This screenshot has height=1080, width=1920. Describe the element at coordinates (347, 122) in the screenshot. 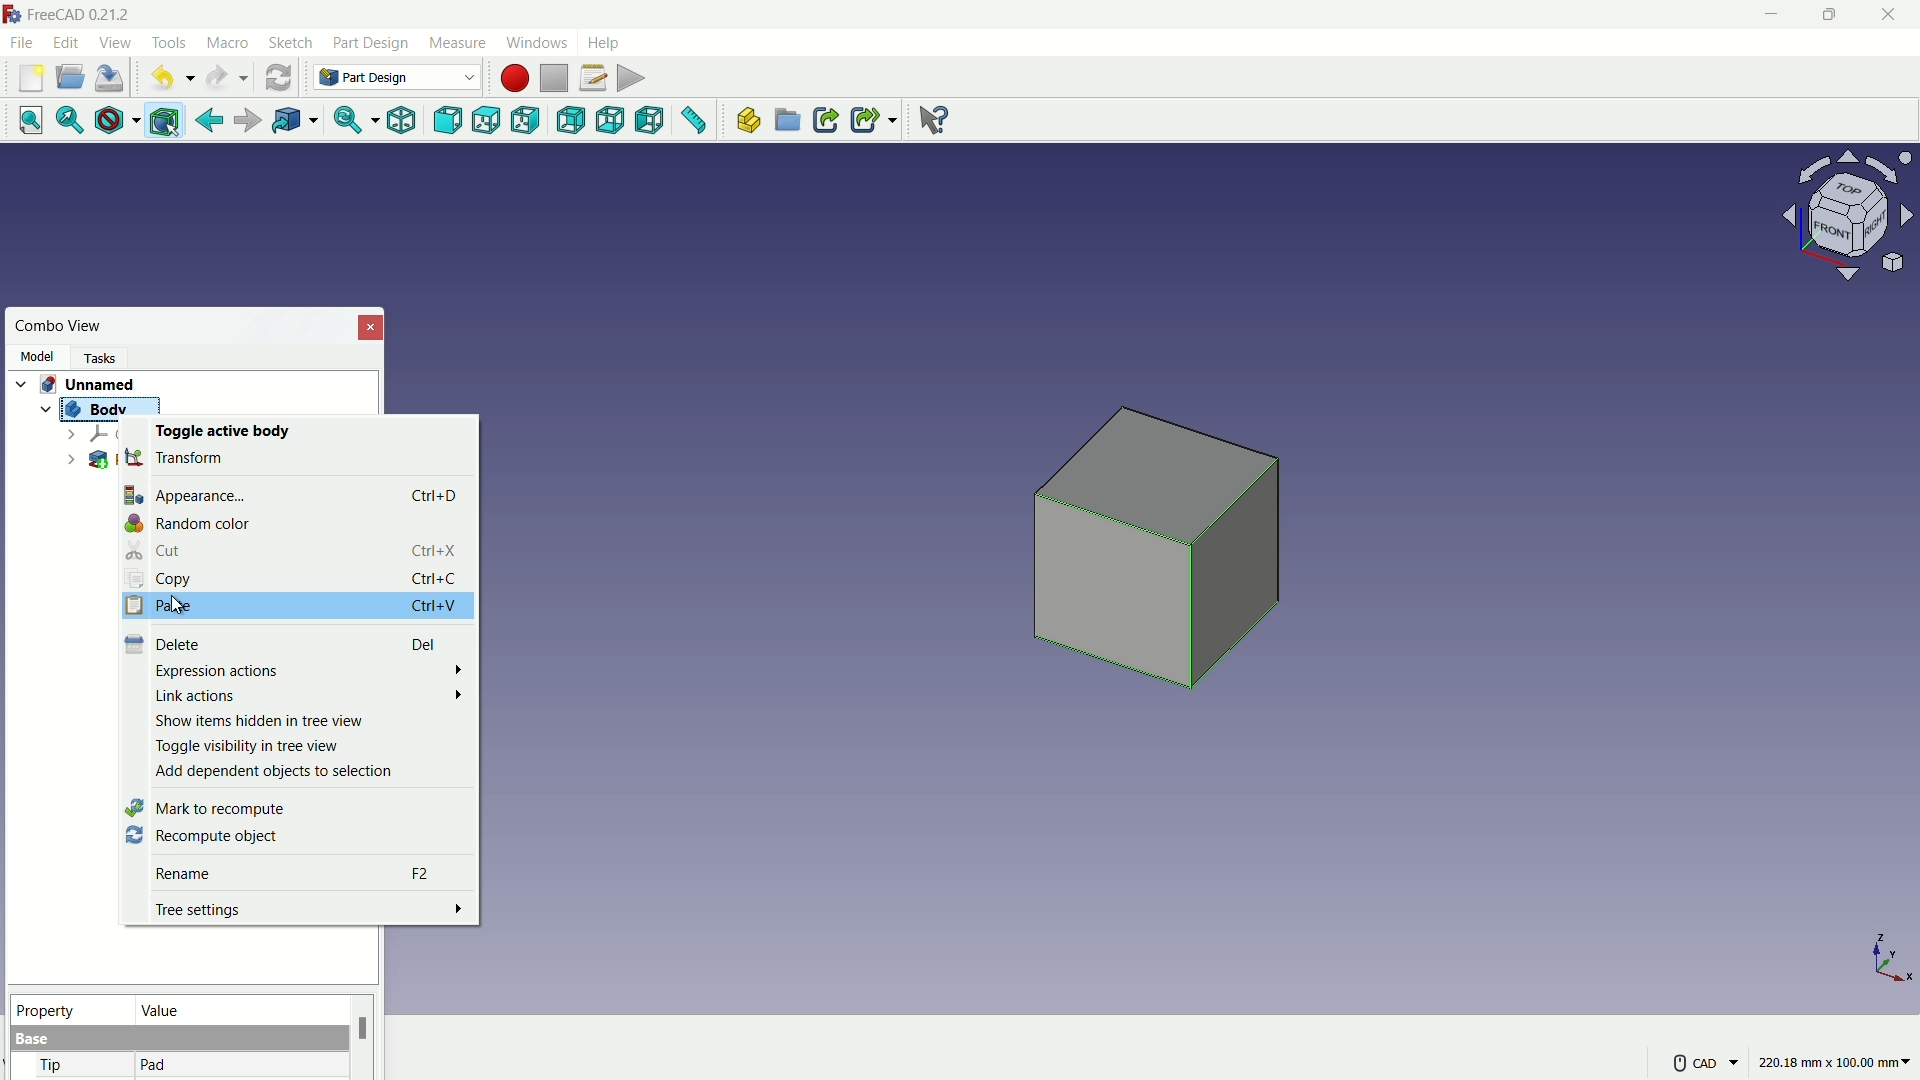

I see `sync view` at that location.